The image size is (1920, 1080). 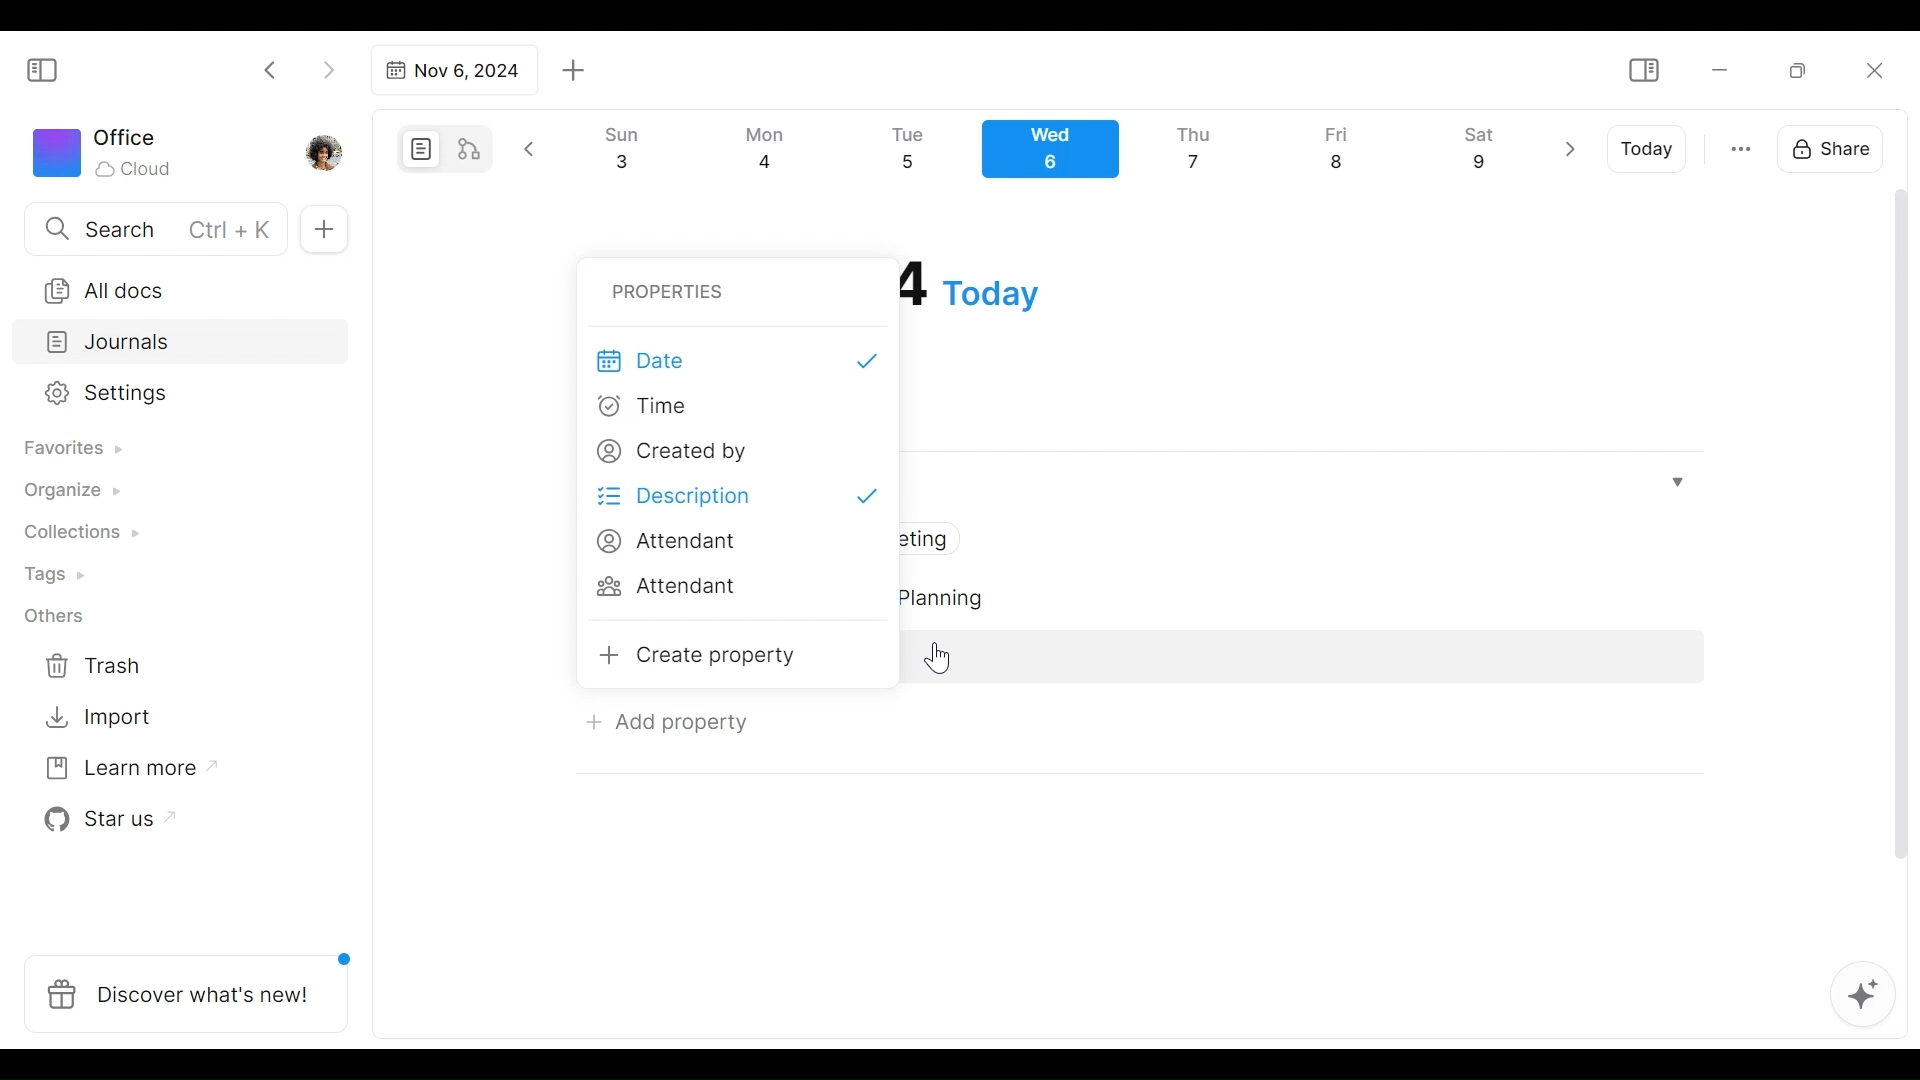 I want to click on Trash, so click(x=95, y=666).